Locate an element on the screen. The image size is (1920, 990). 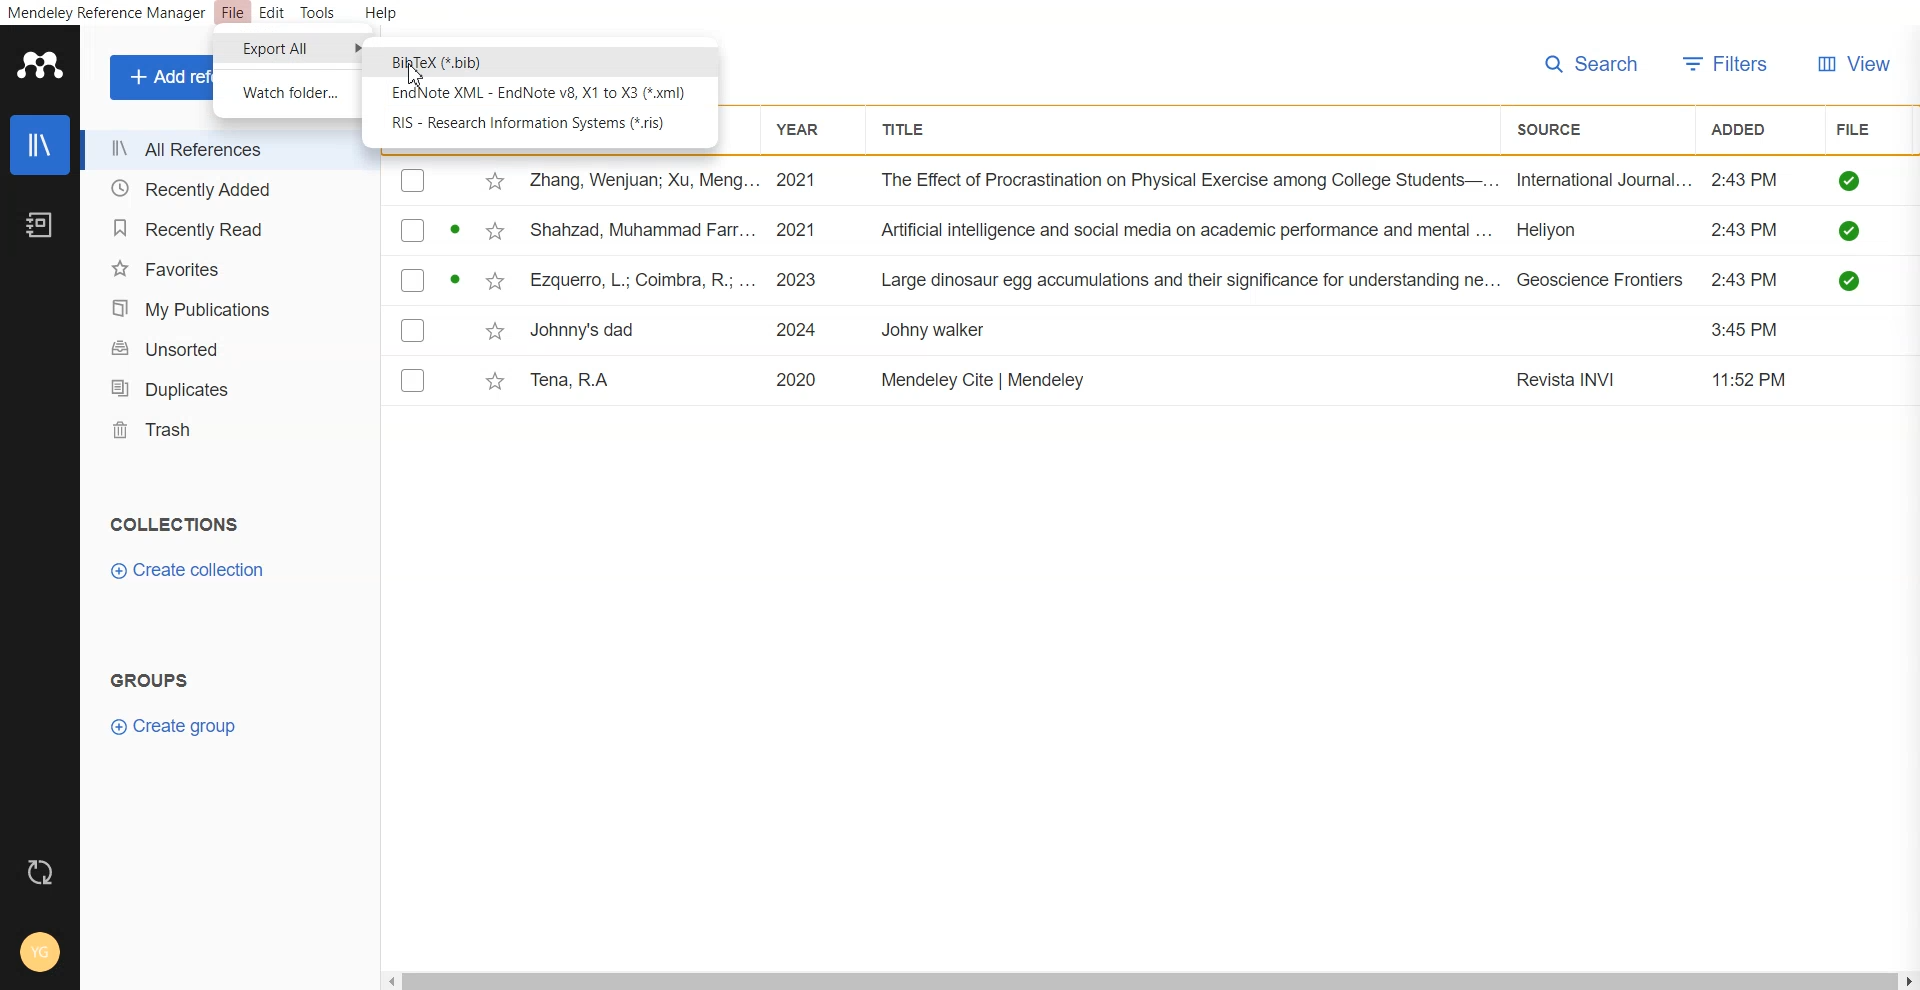
Johnny's dad is located at coordinates (587, 327).